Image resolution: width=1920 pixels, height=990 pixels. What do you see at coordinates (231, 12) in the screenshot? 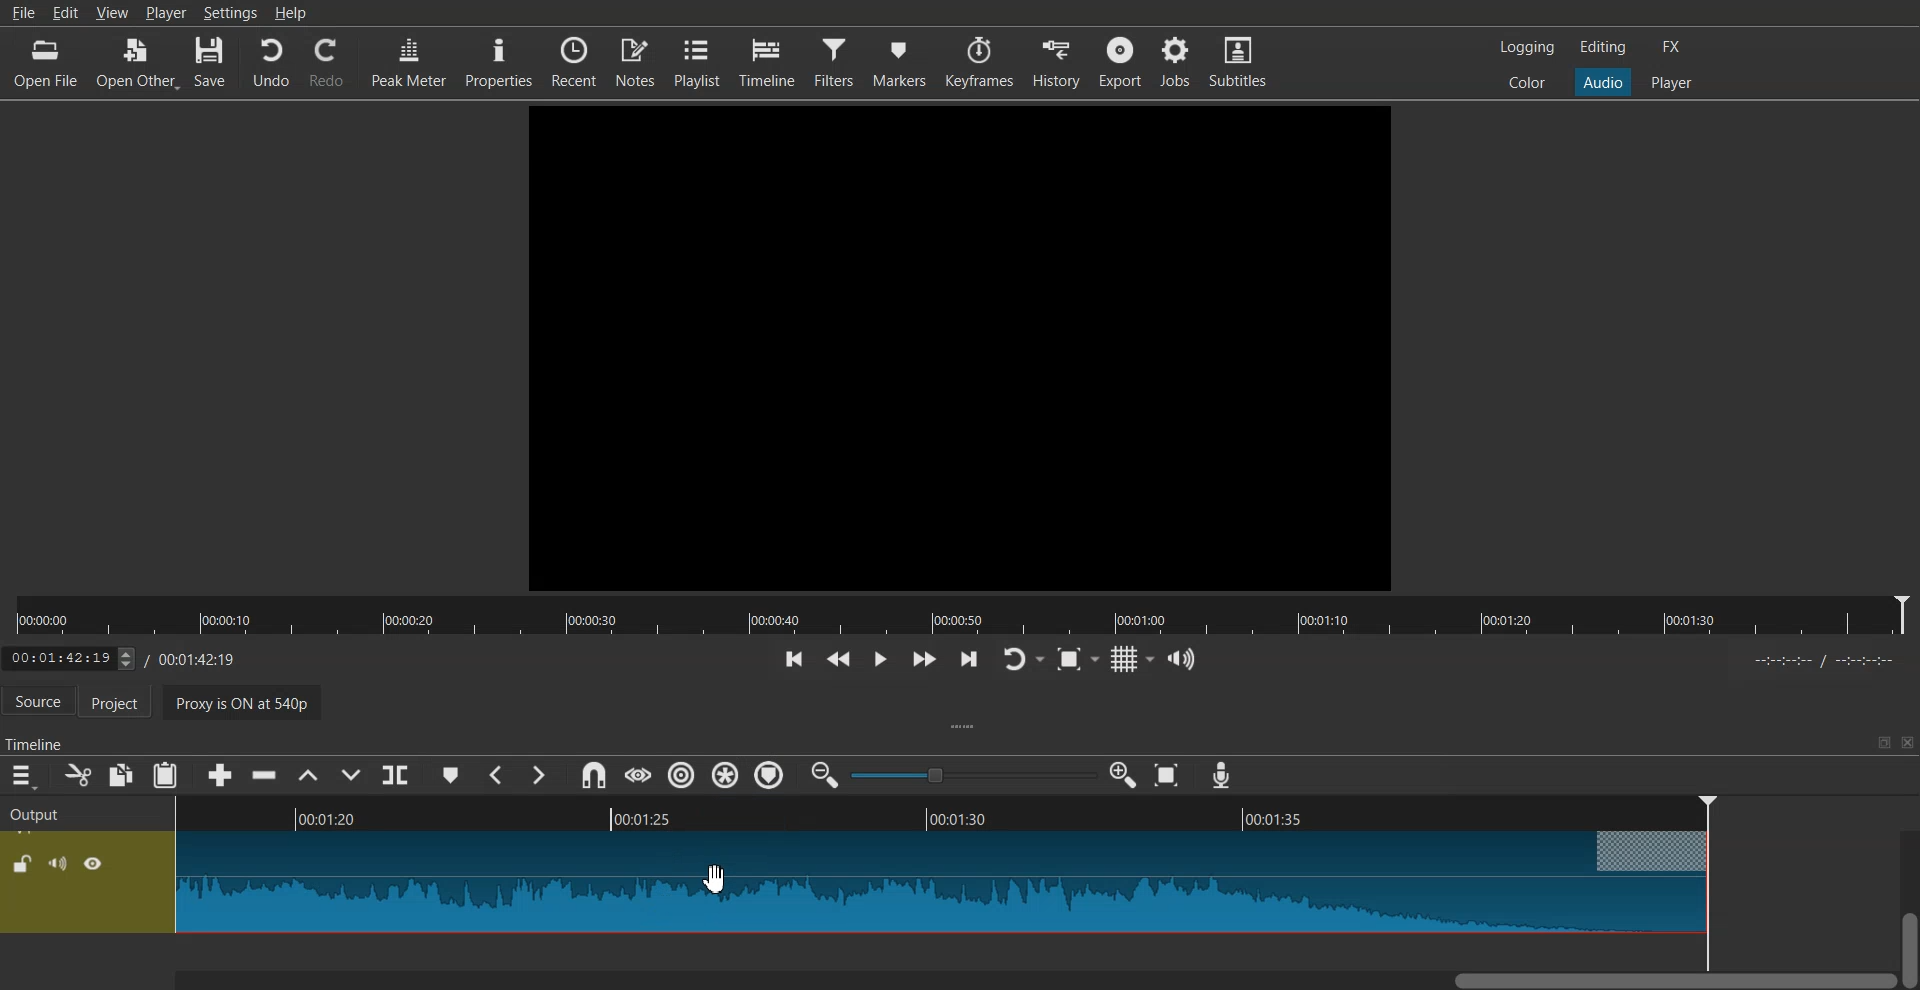
I see `Settings` at bounding box center [231, 12].